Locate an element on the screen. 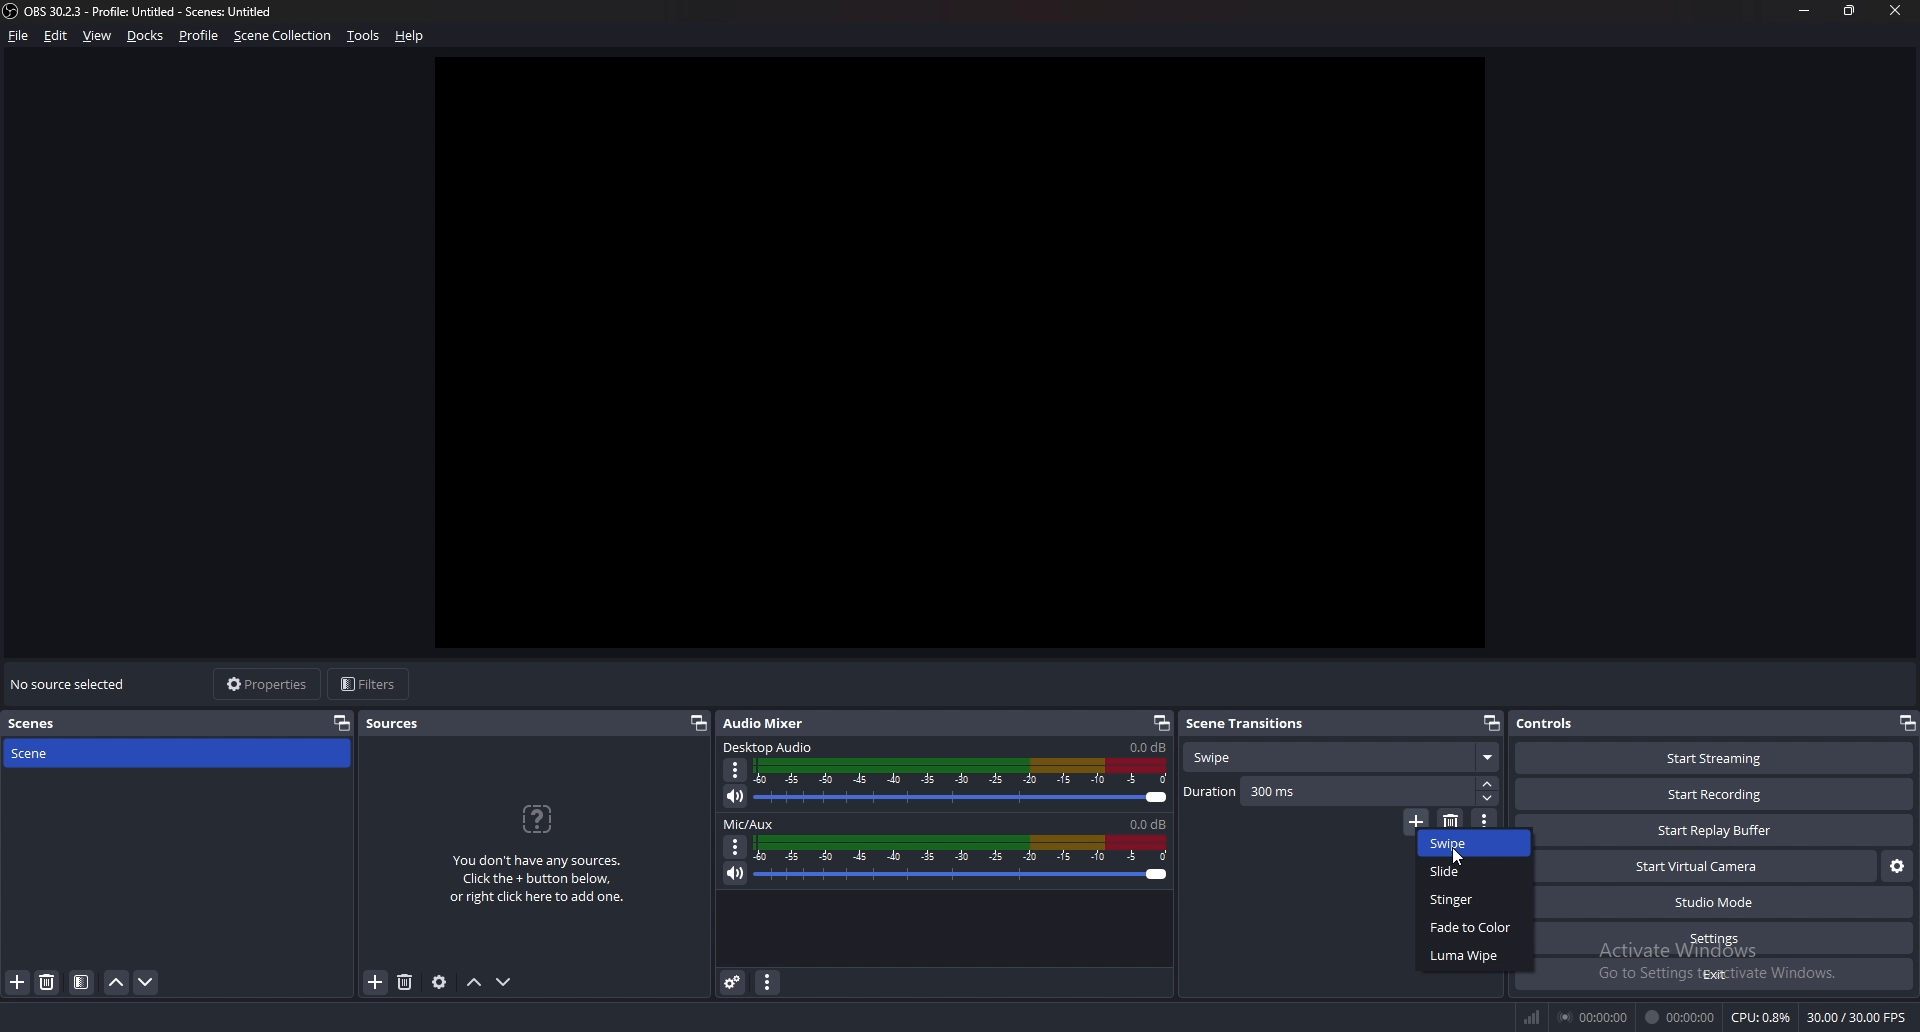  workspace is located at coordinates (972, 349).